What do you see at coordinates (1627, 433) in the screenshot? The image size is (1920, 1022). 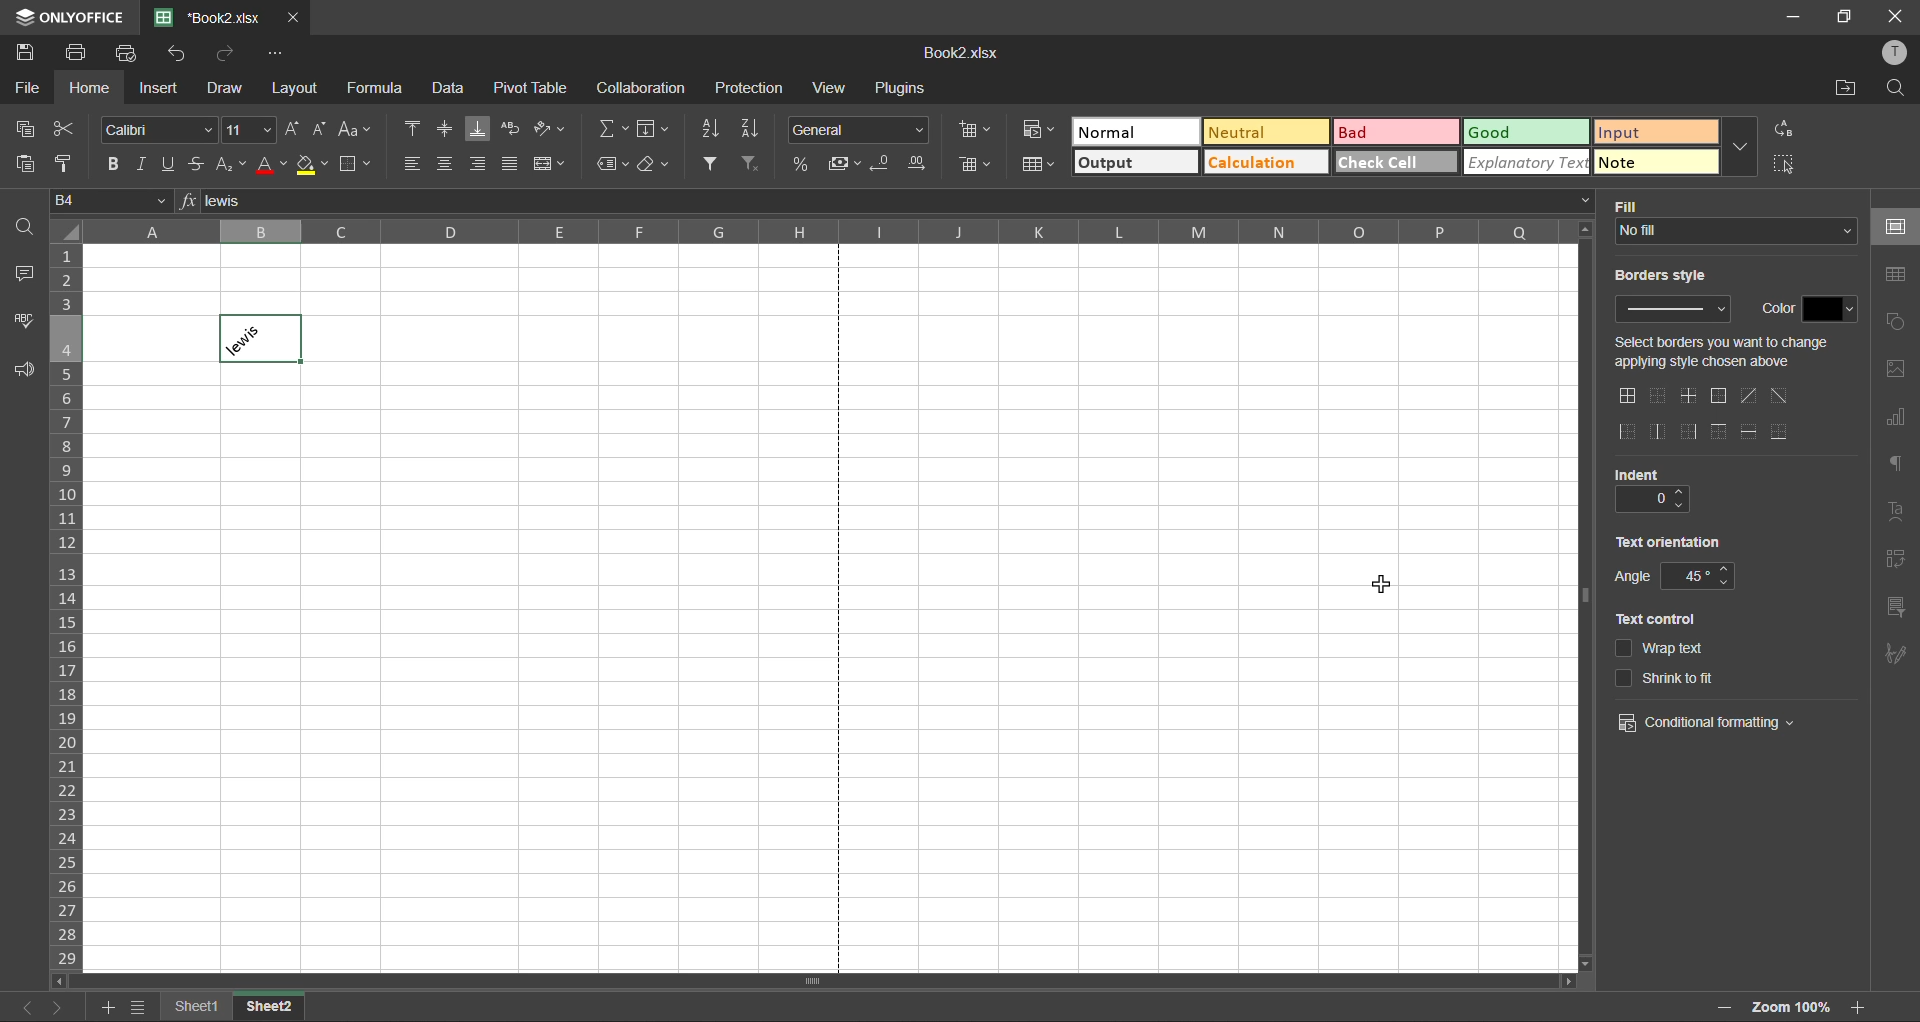 I see `outside left border` at bounding box center [1627, 433].